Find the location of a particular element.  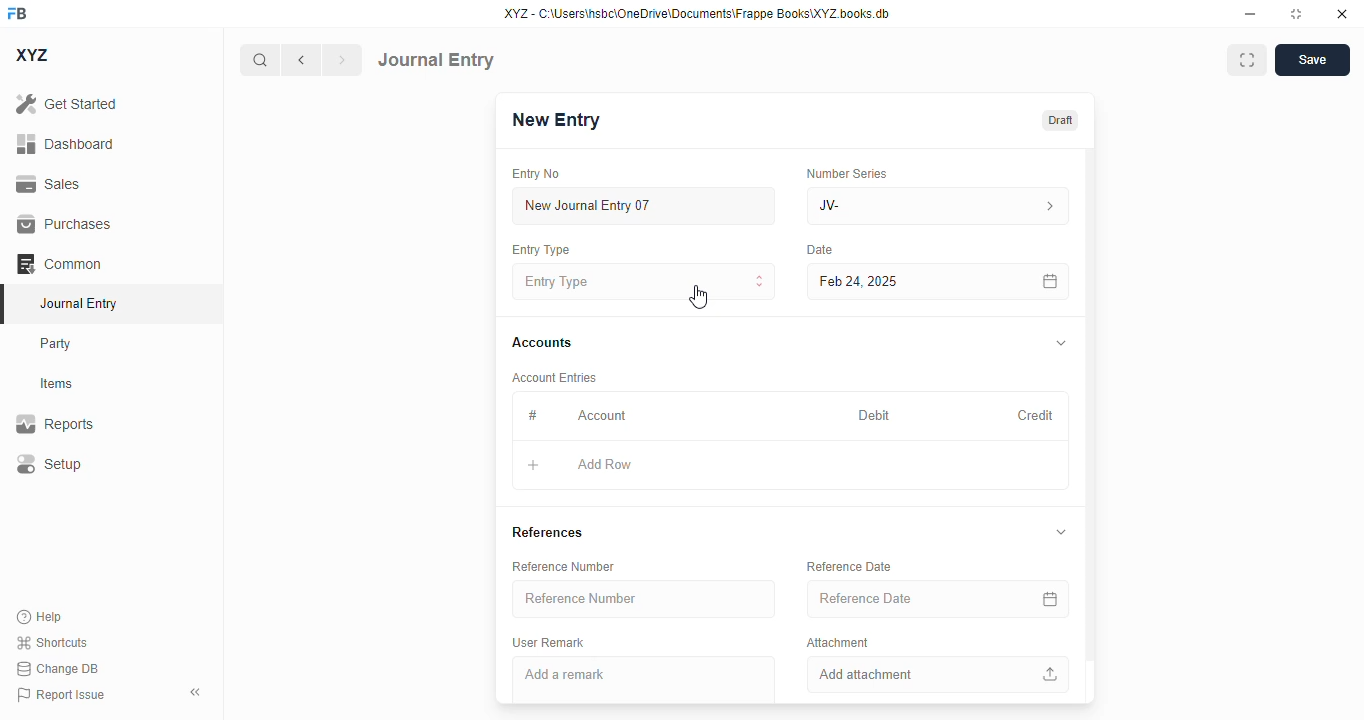

save is located at coordinates (1312, 60).